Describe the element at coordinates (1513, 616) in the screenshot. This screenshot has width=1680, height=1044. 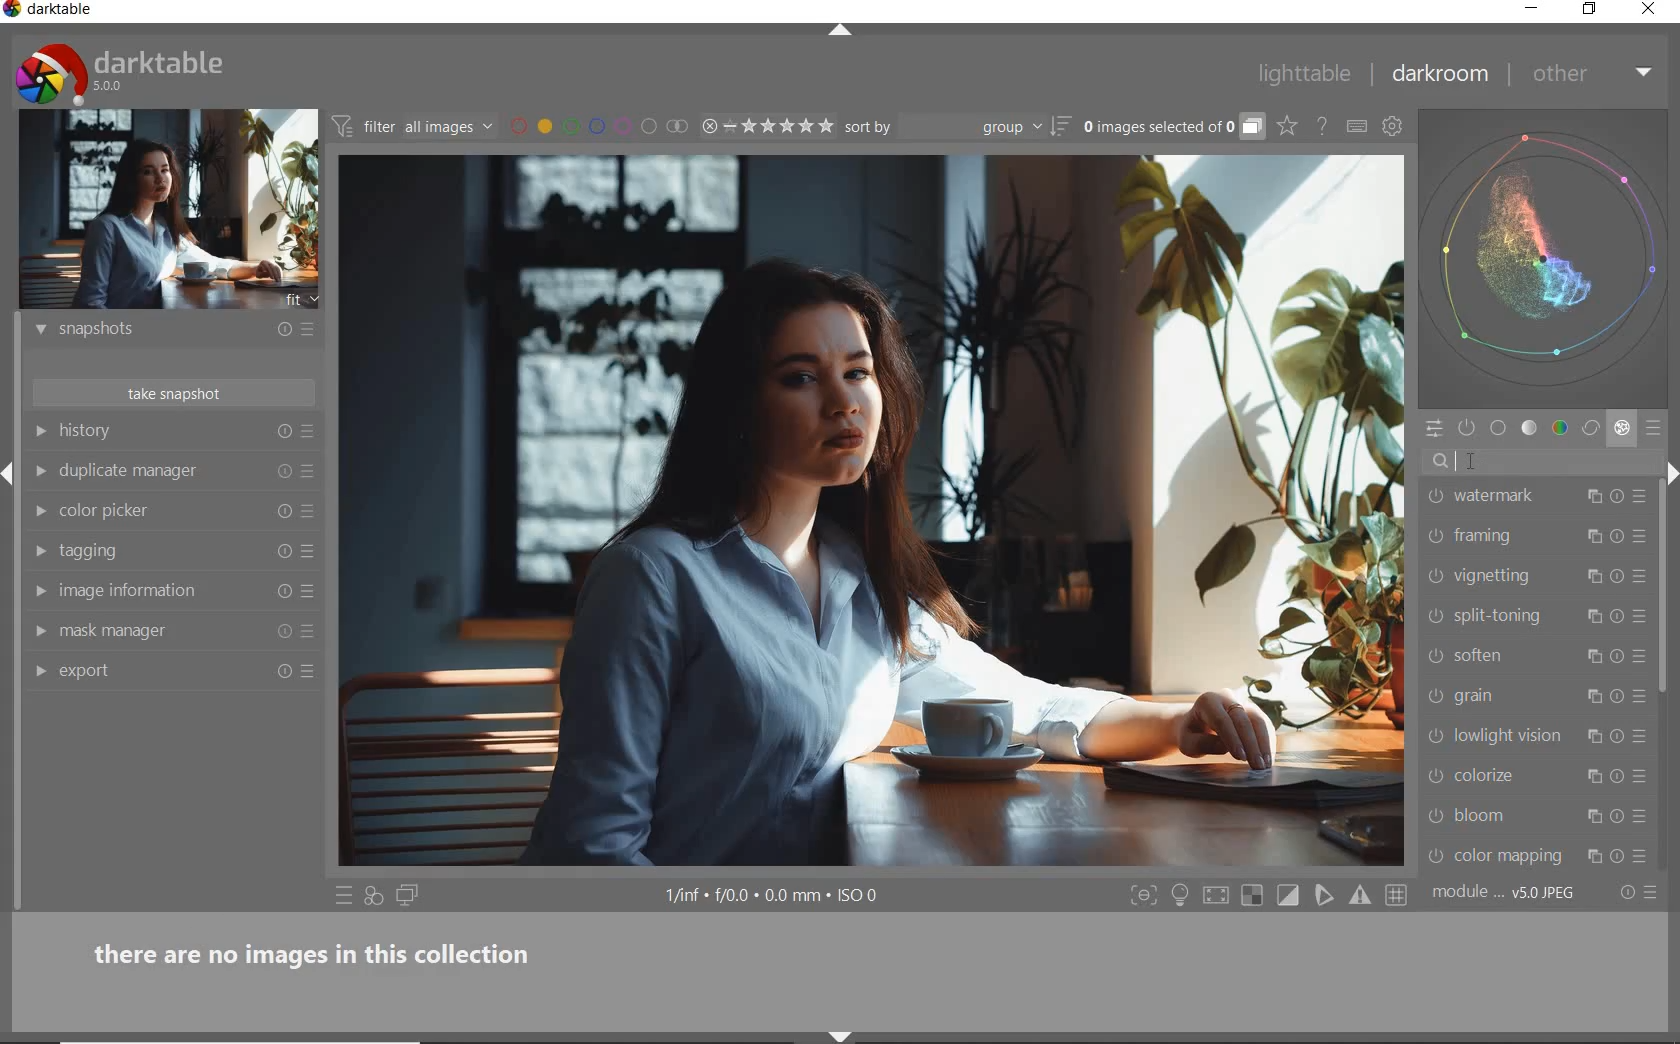
I see `split-toning` at that location.